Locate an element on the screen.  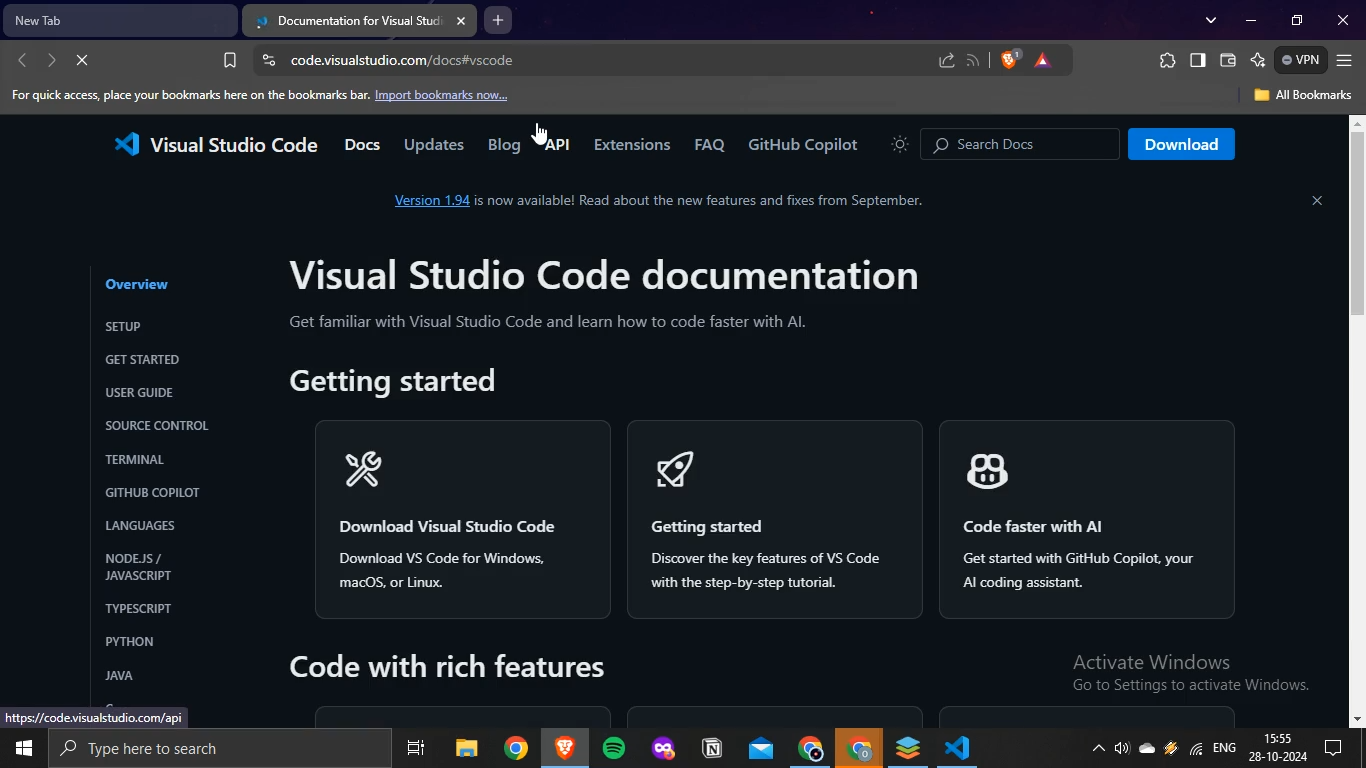
customize and control brave is located at coordinates (1347, 60).